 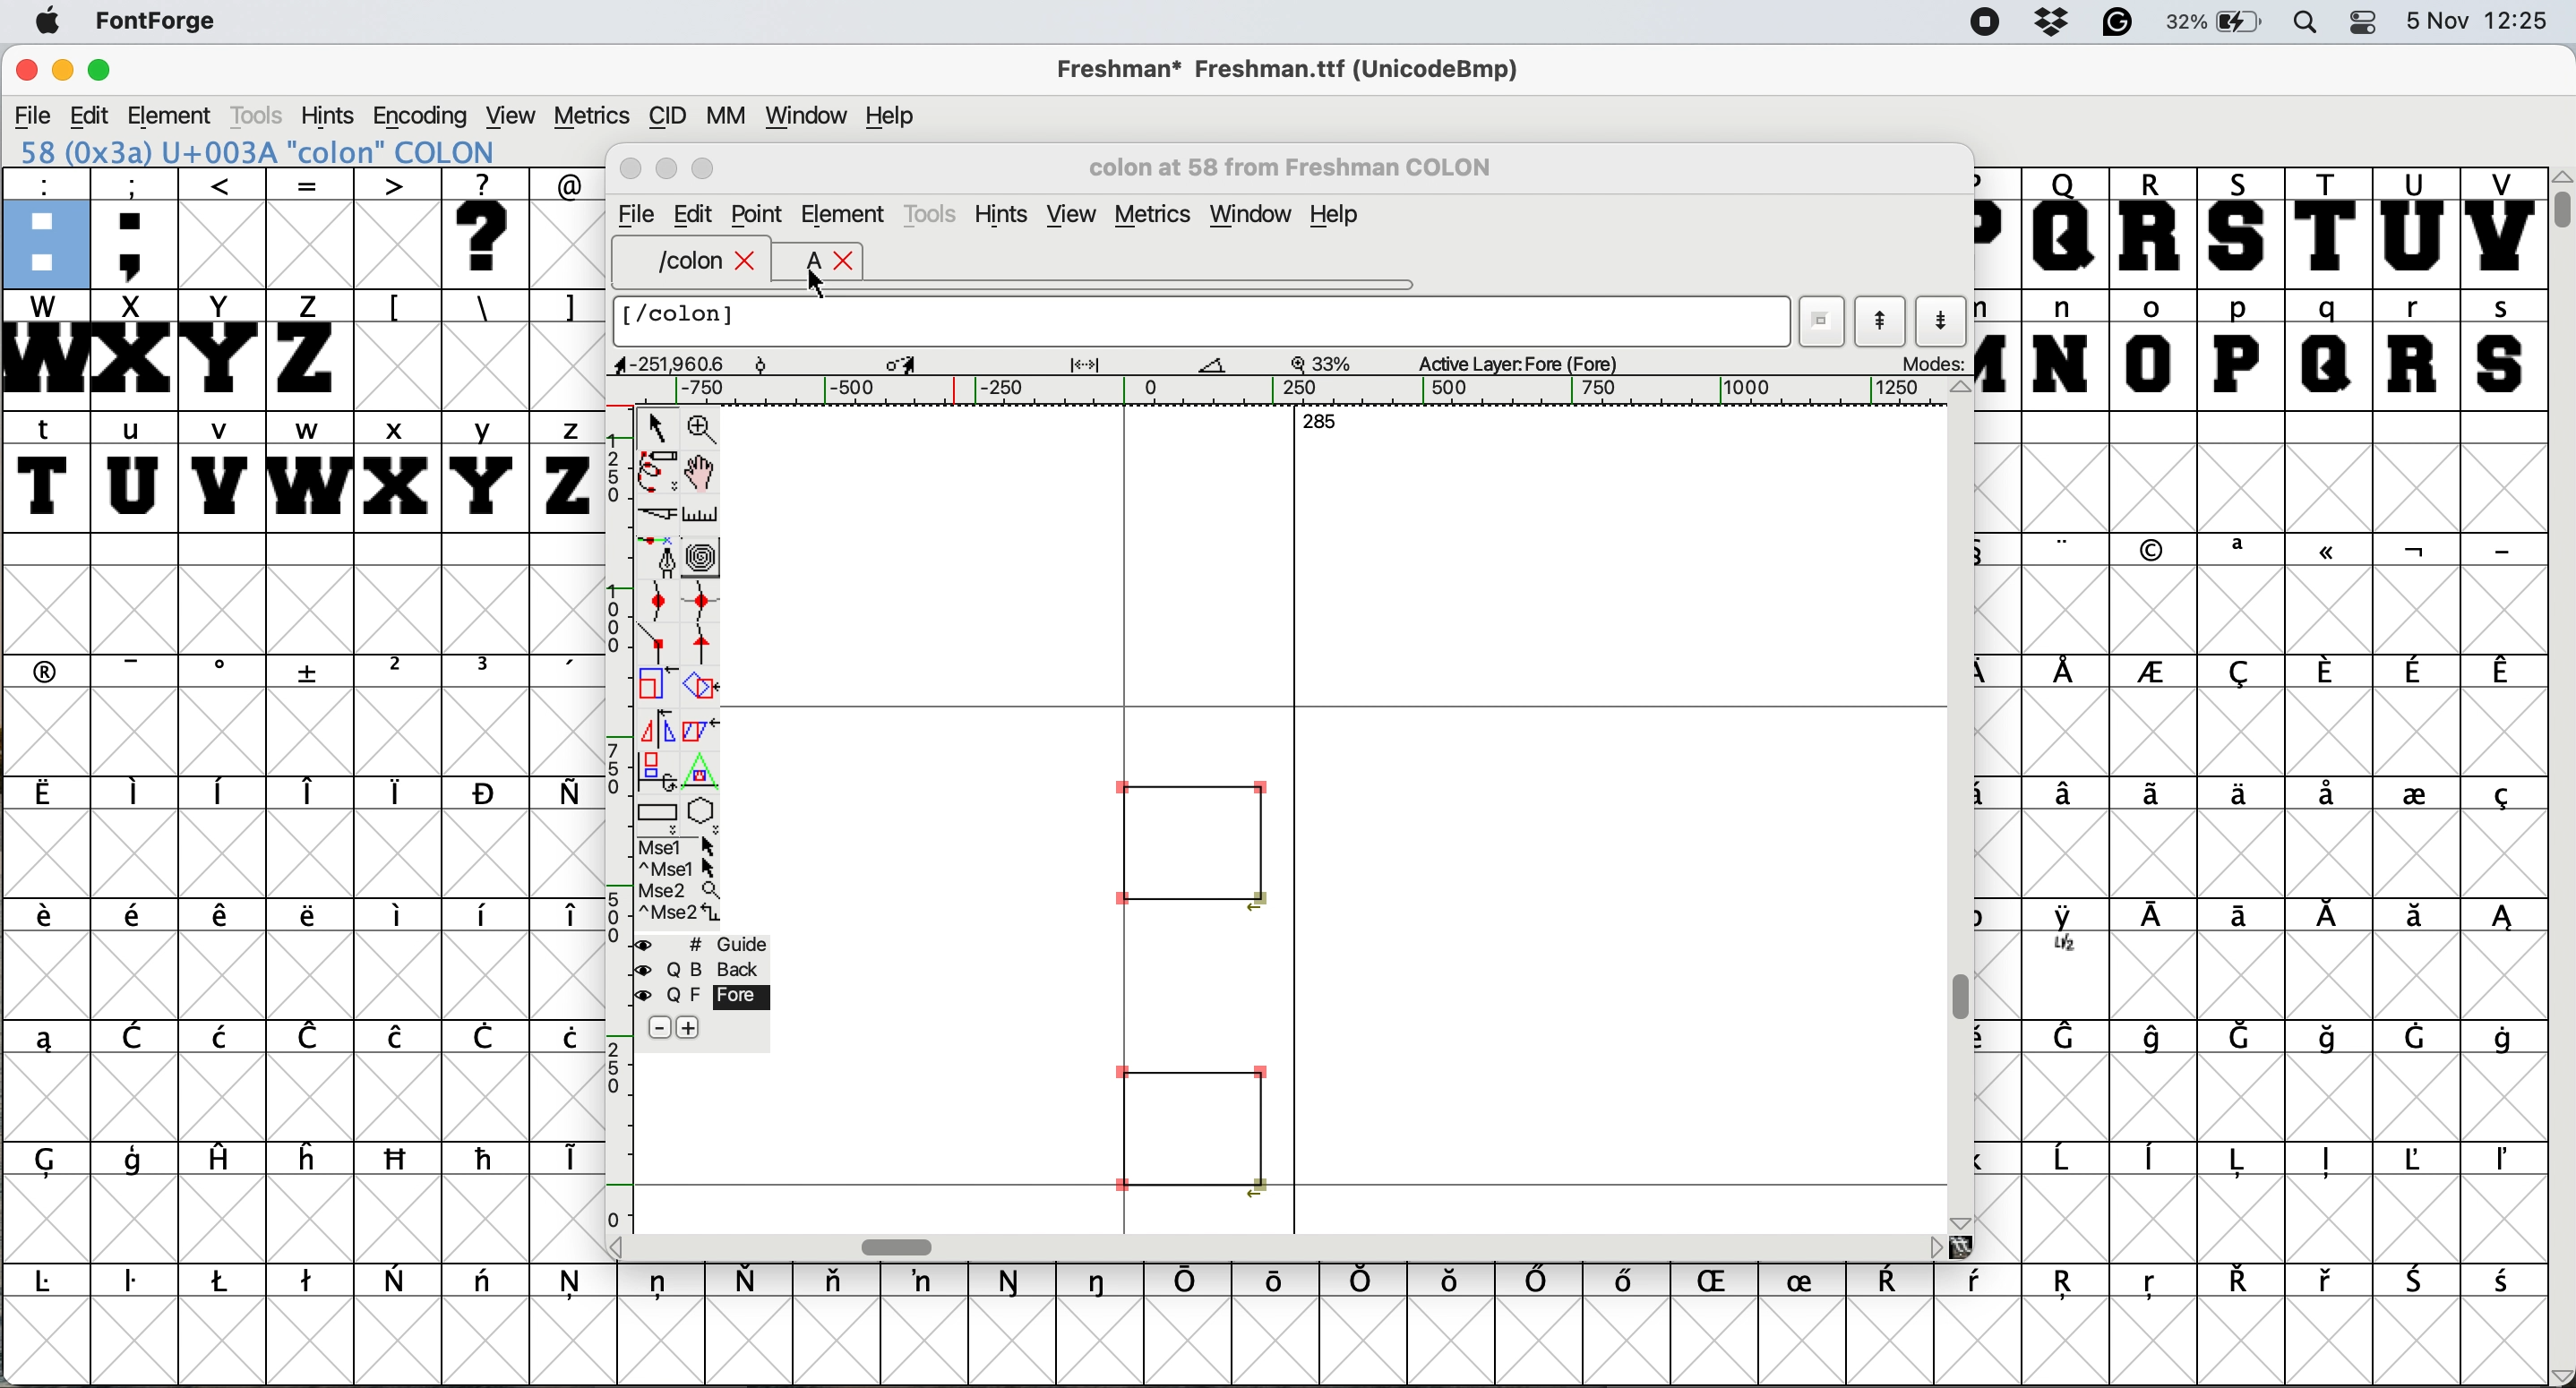 What do you see at coordinates (2325, 226) in the screenshot?
I see `T` at bounding box center [2325, 226].